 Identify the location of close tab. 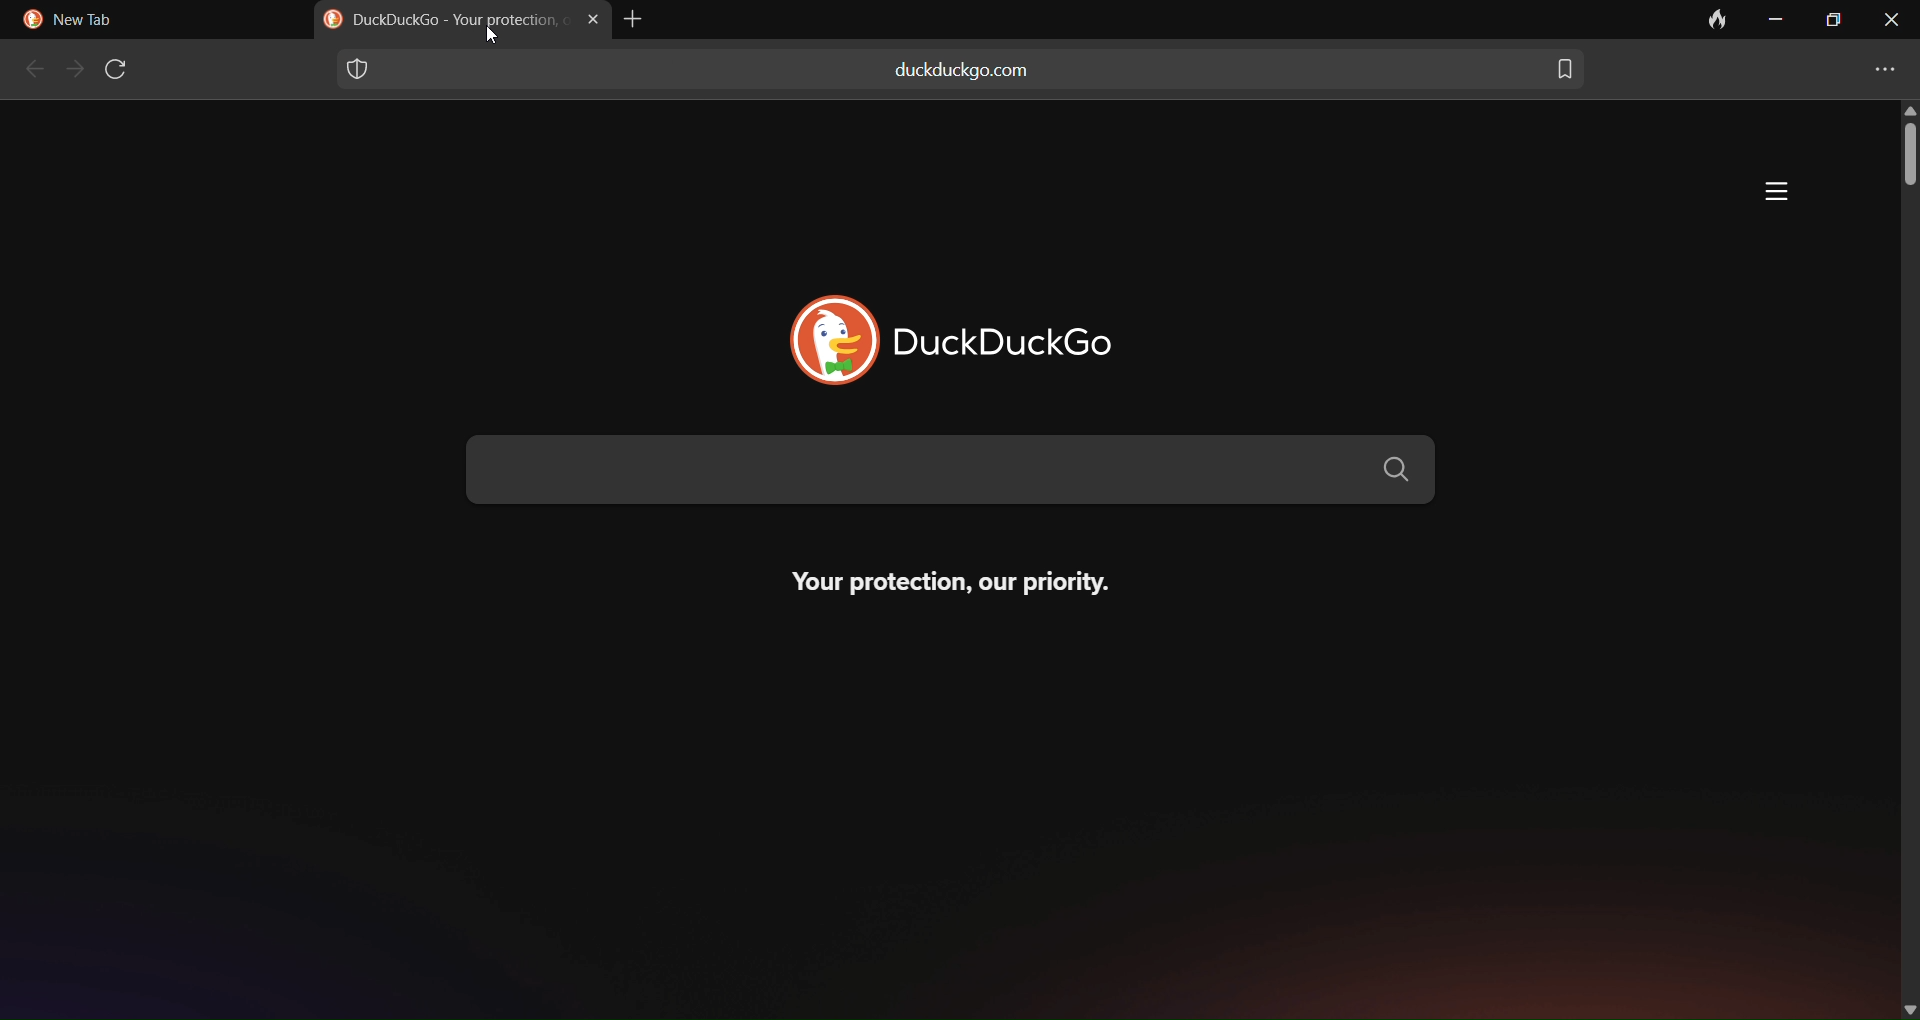
(590, 20).